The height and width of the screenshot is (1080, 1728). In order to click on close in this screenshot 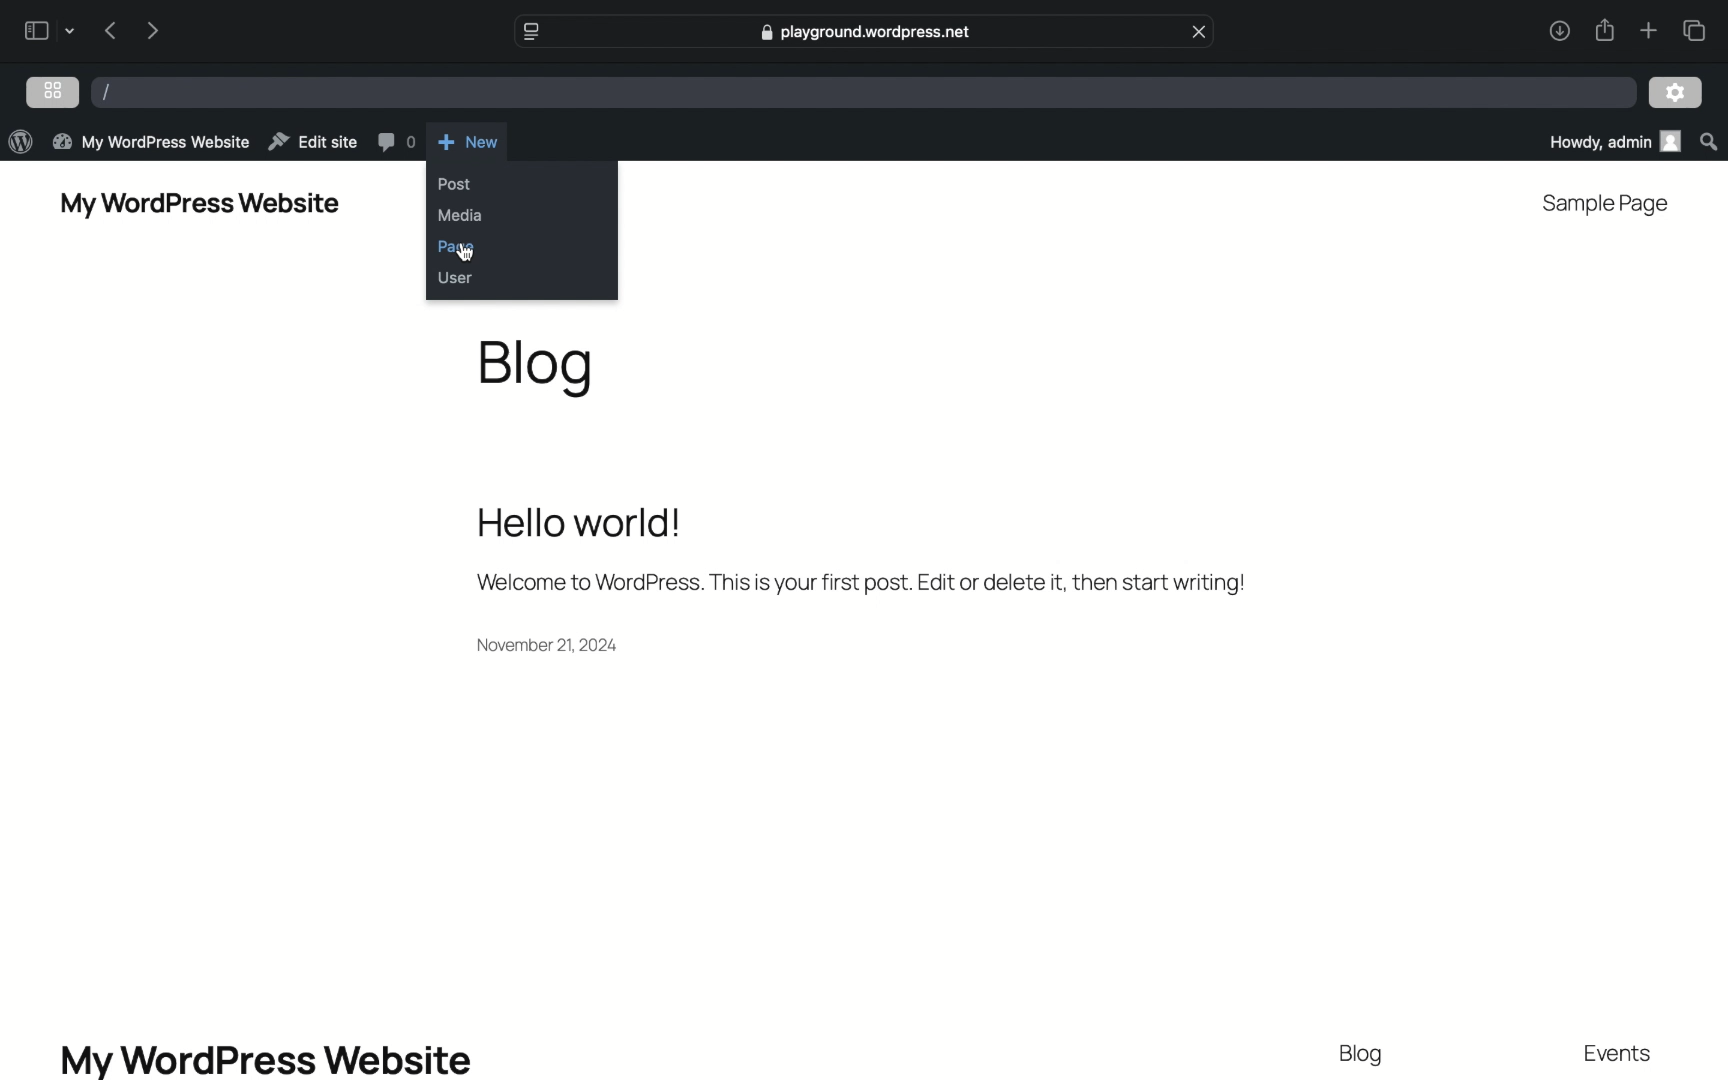, I will do `click(1200, 30)`.